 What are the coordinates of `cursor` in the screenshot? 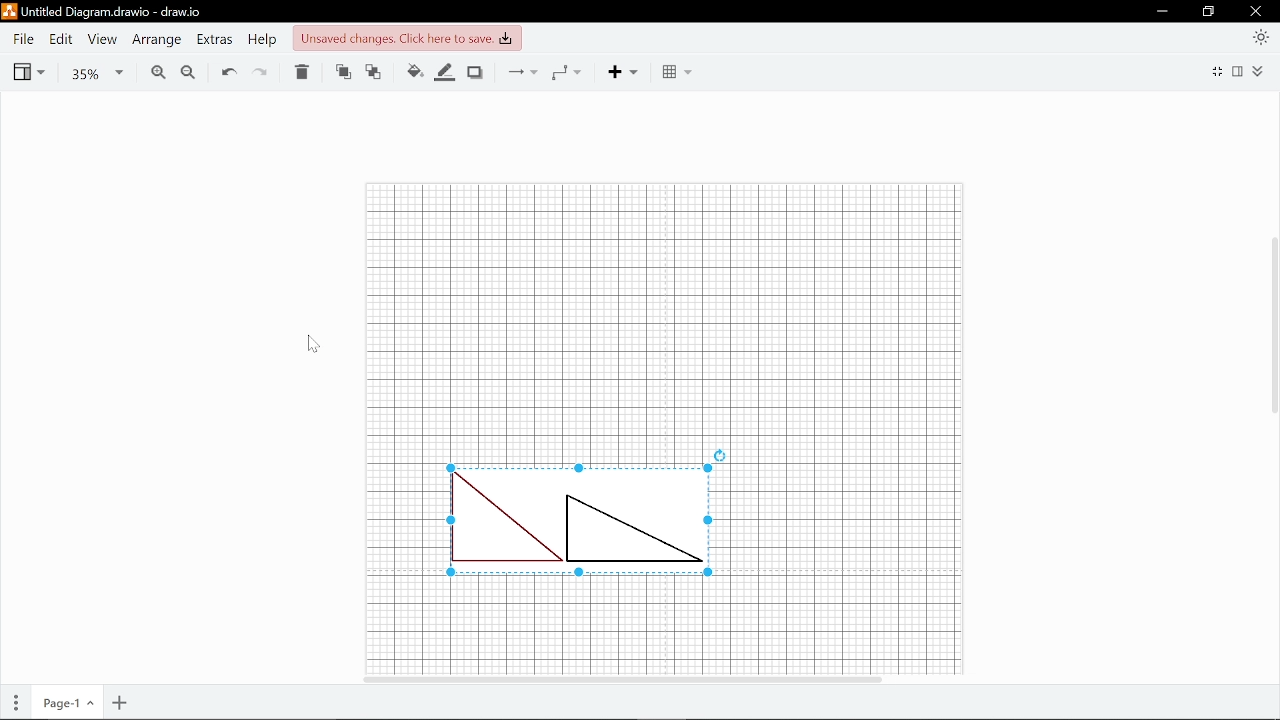 It's located at (311, 344).